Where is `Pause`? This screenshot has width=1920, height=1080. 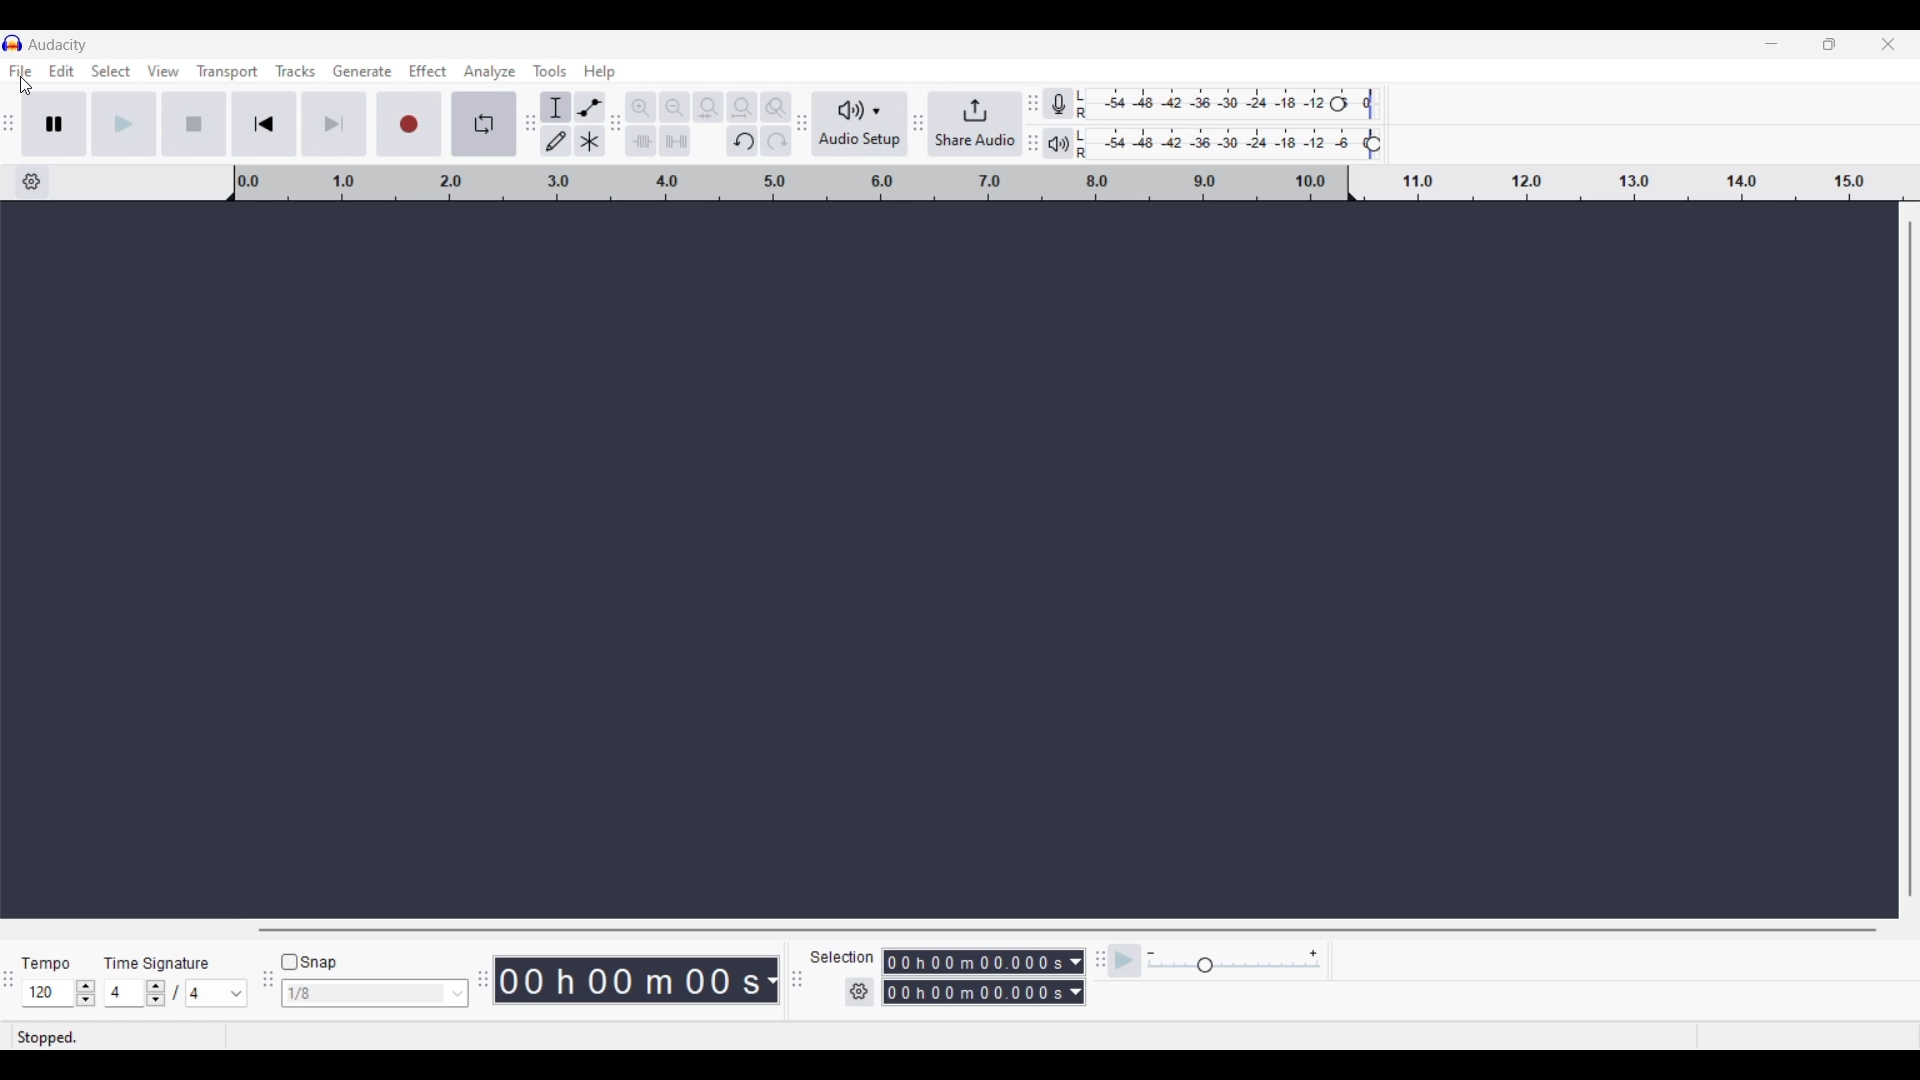
Pause is located at coordinates (59, 124).